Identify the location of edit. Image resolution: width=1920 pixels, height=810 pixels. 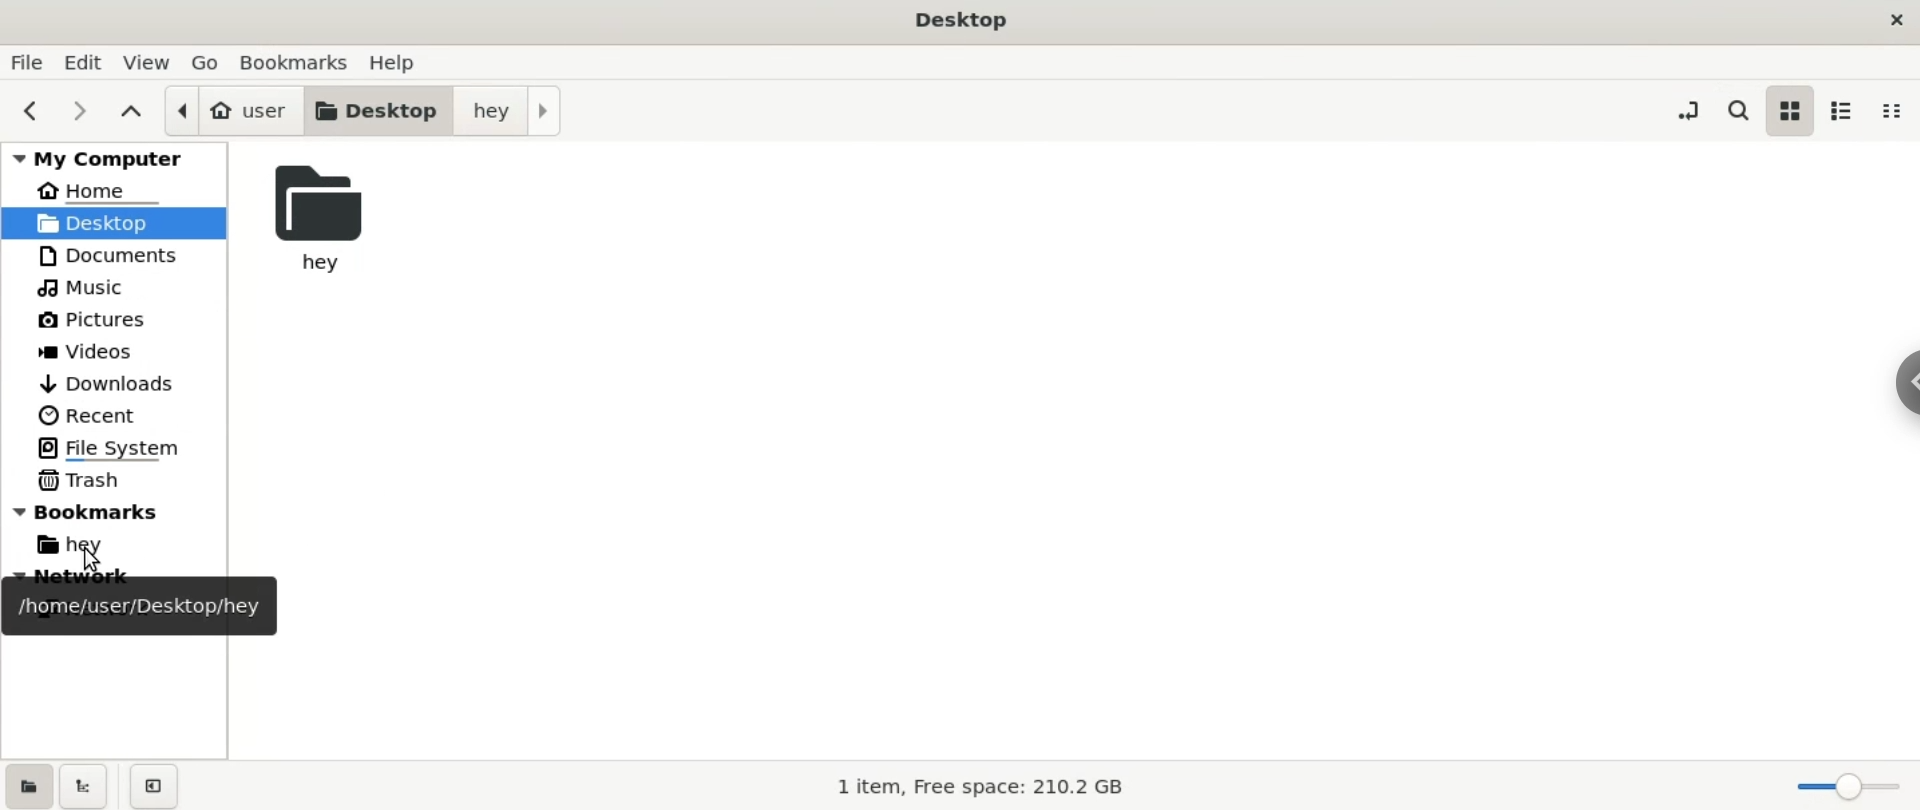
(90, 61).